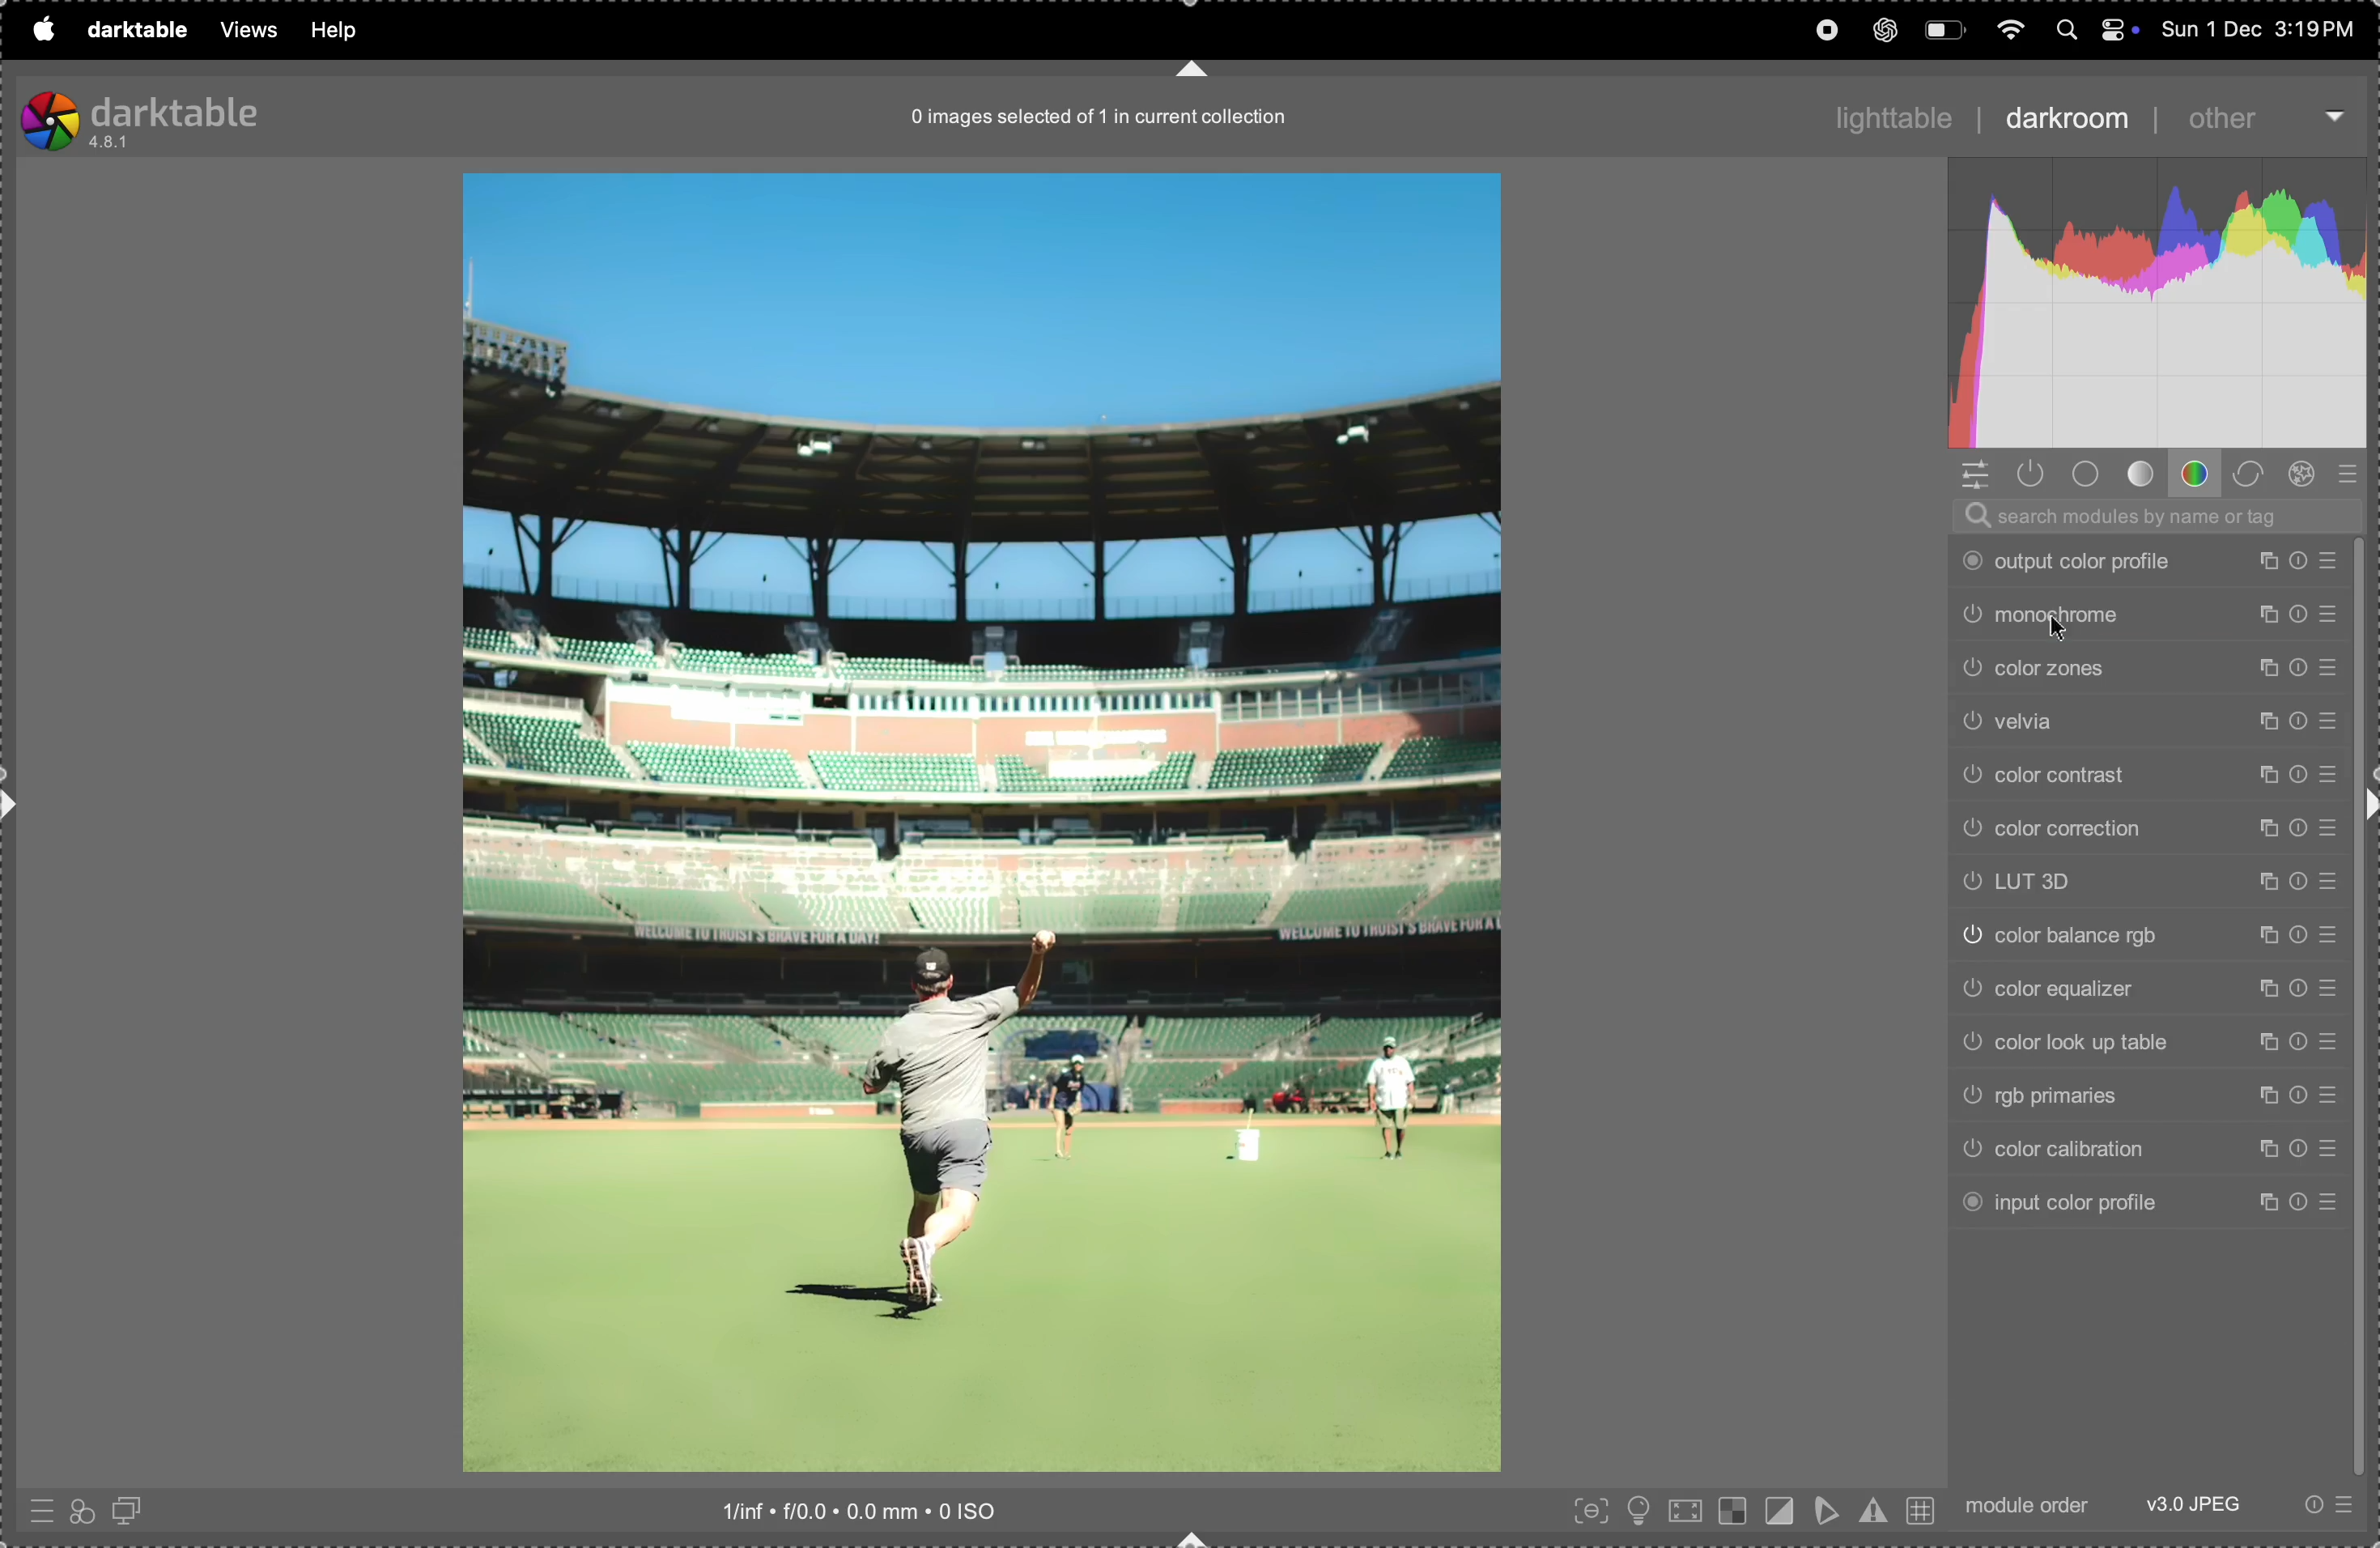 This screenshot has height=1548, width=2380. What do you see at coordinates (2328, 1503) in the screenshot?
I see `options` at bounding box center [2328, 1503].